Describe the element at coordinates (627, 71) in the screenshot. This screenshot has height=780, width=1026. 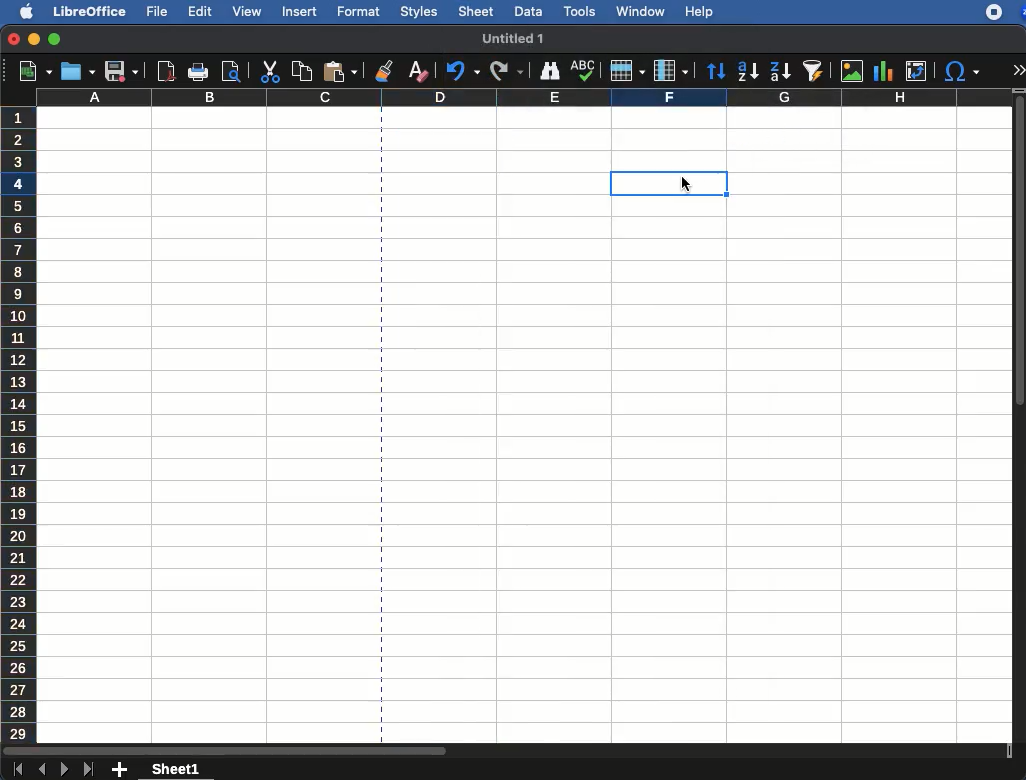
I see `row` at that location.